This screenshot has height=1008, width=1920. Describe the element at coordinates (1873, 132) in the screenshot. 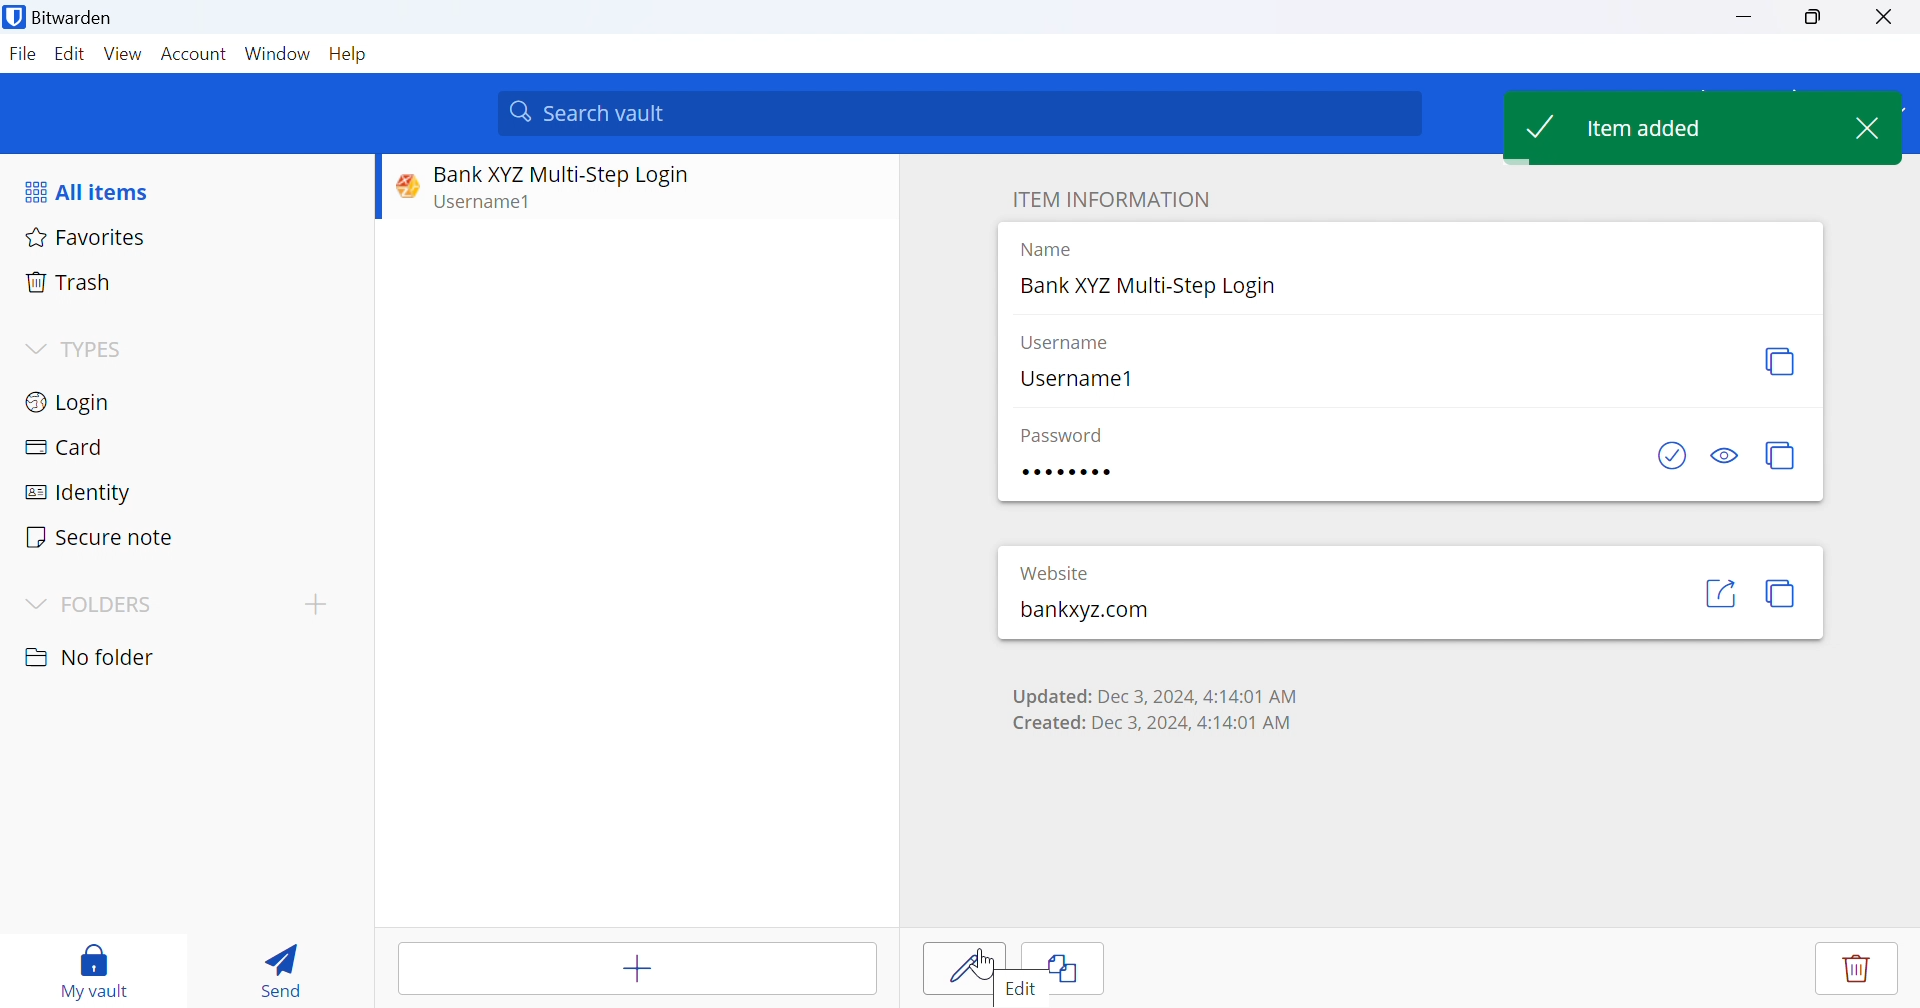

I see `Close` at that location.